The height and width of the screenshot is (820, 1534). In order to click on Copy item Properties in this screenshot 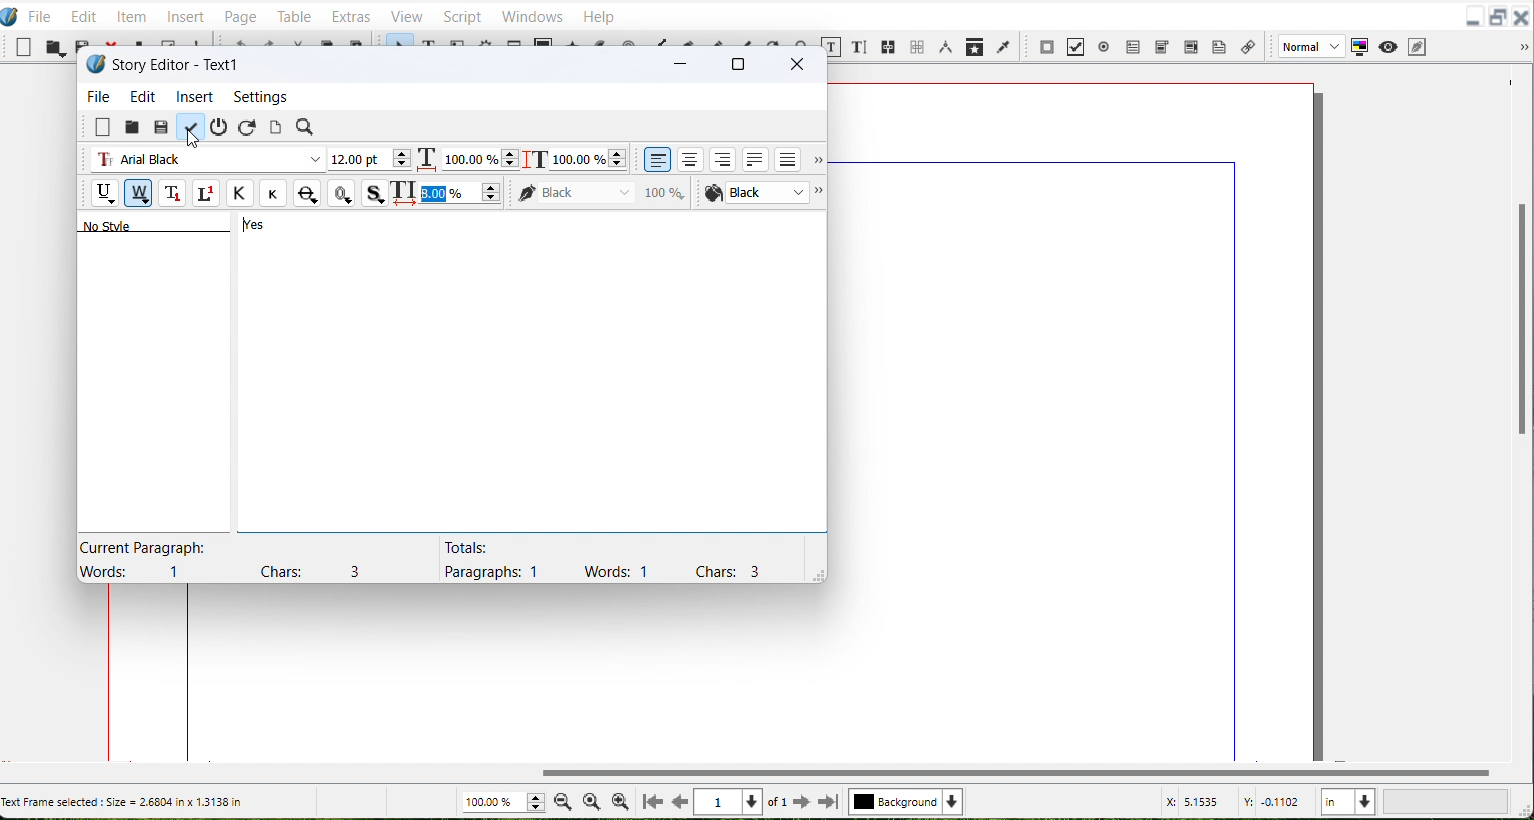, I will do `click(976, 46)`.